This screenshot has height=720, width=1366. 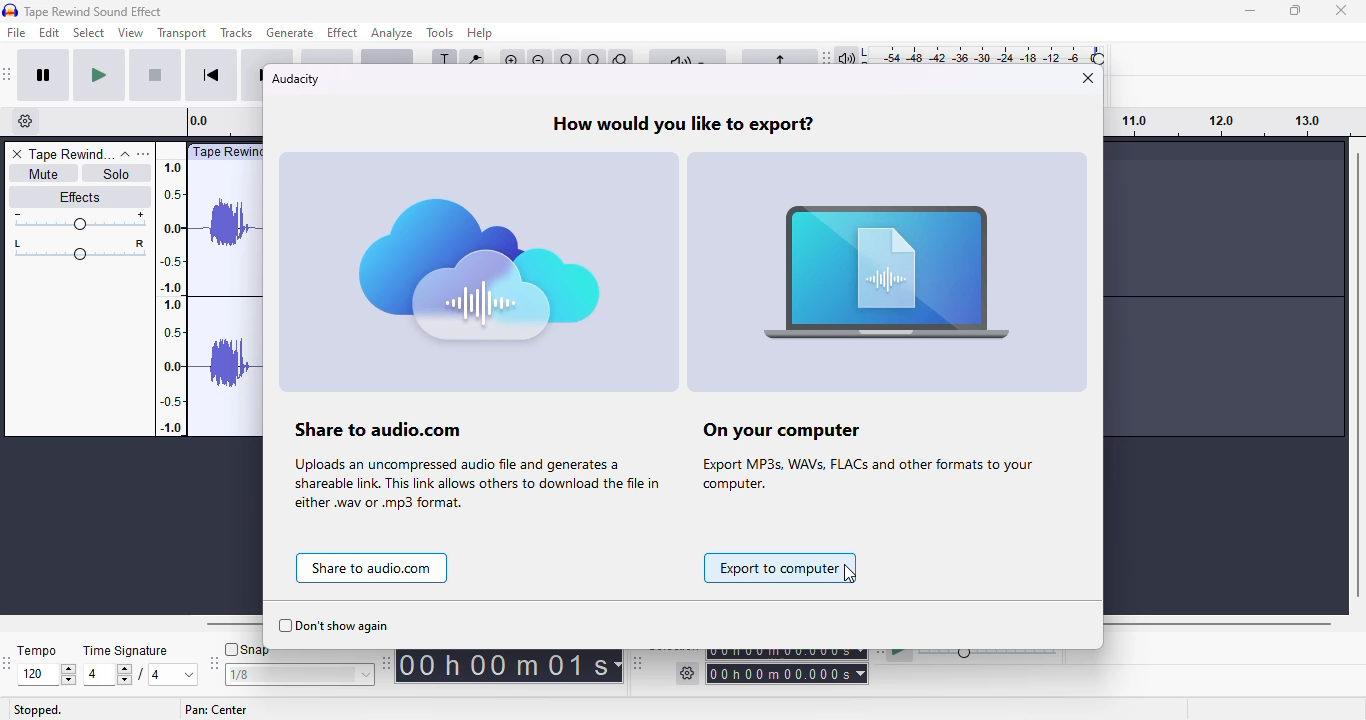 What do you see at coordinates (393, 33) in the screenshot?
I see `analyze` at bounding box center [393, 33].